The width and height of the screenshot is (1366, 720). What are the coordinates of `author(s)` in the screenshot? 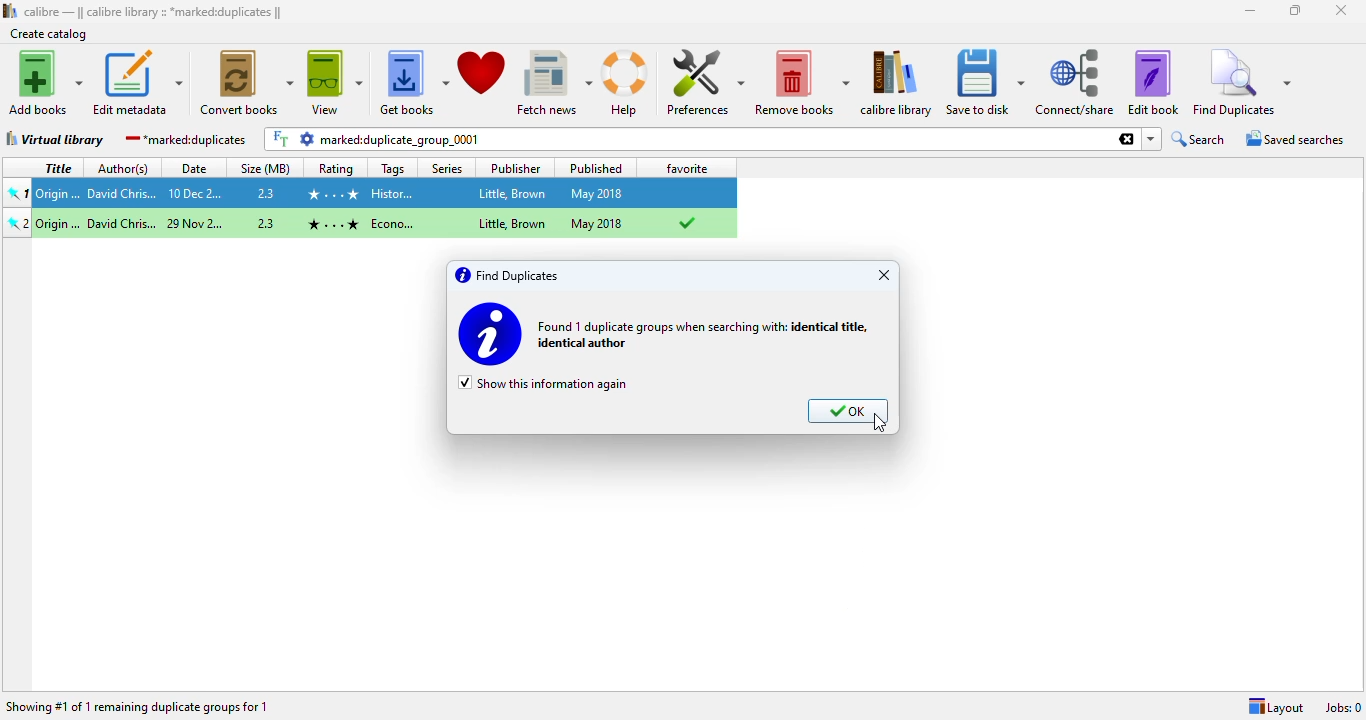 It's located at (126, 167).